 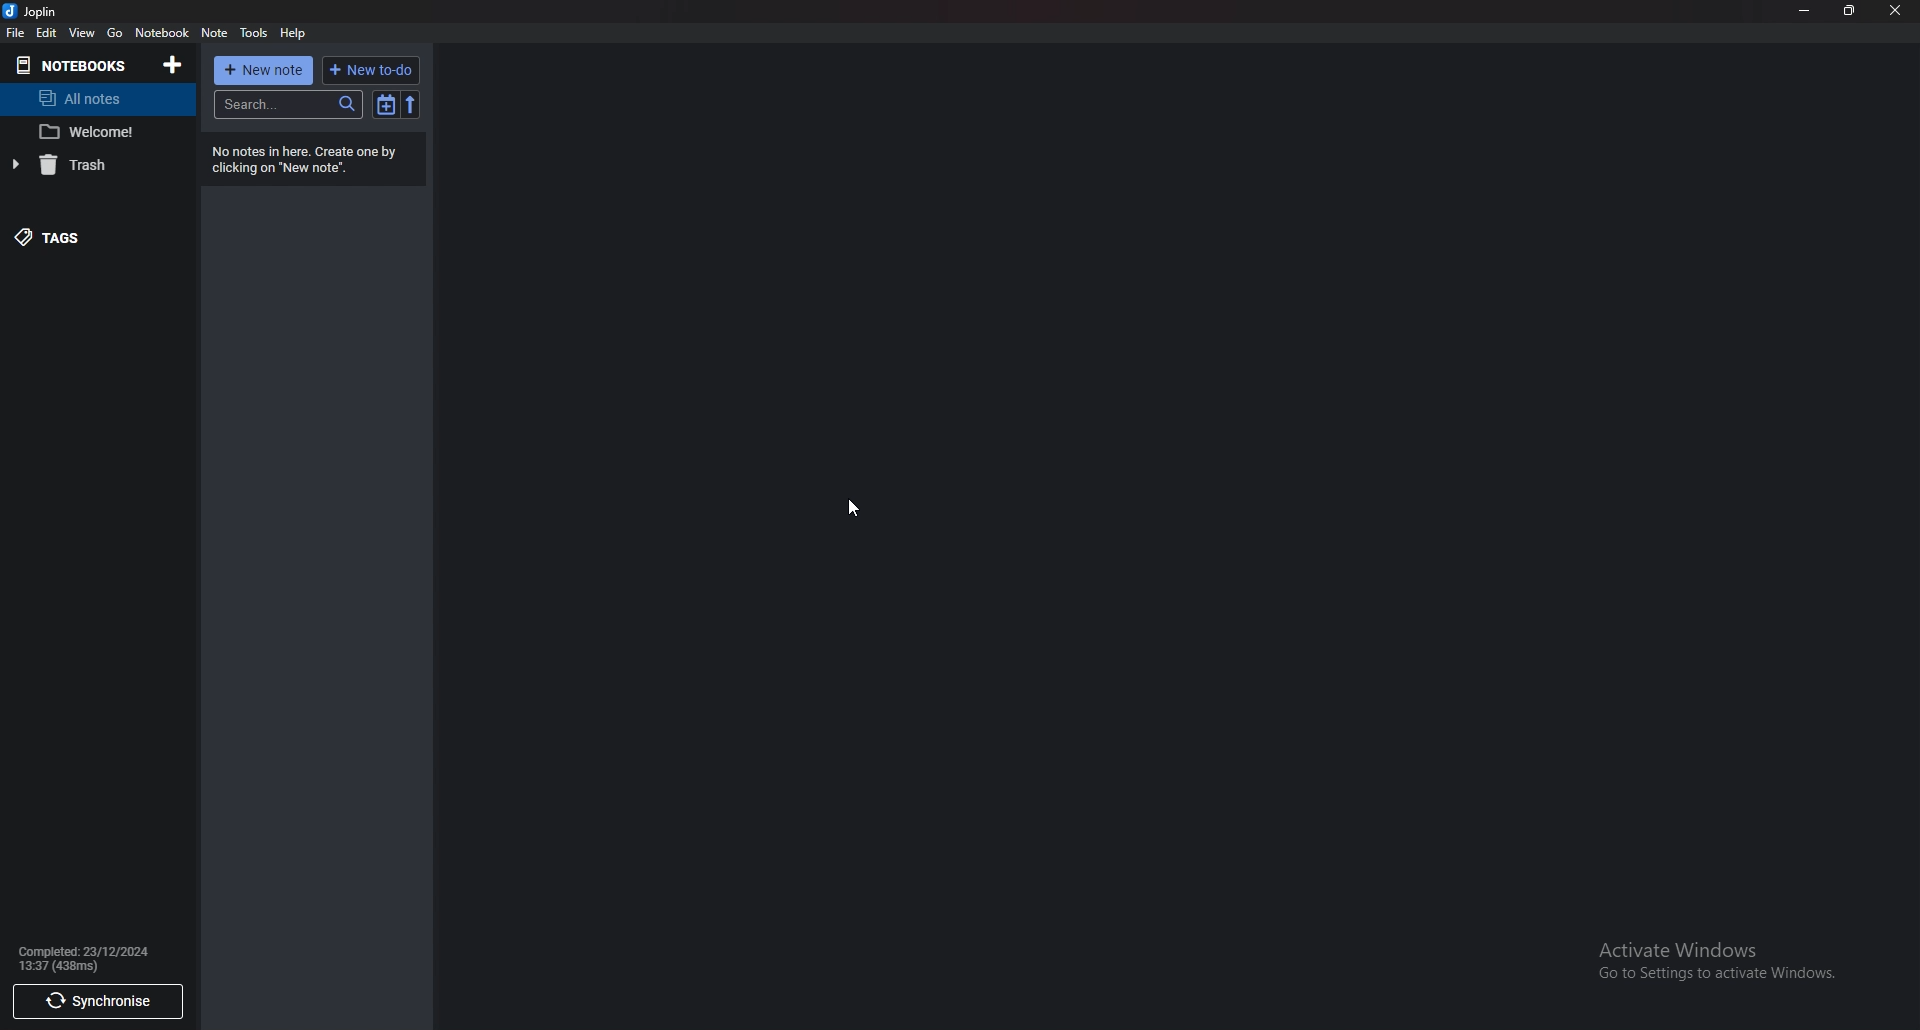 What do you see at coordinates (1852, 12) in the screenshot?
I see `Resize` at bounding box center [1852, 12].